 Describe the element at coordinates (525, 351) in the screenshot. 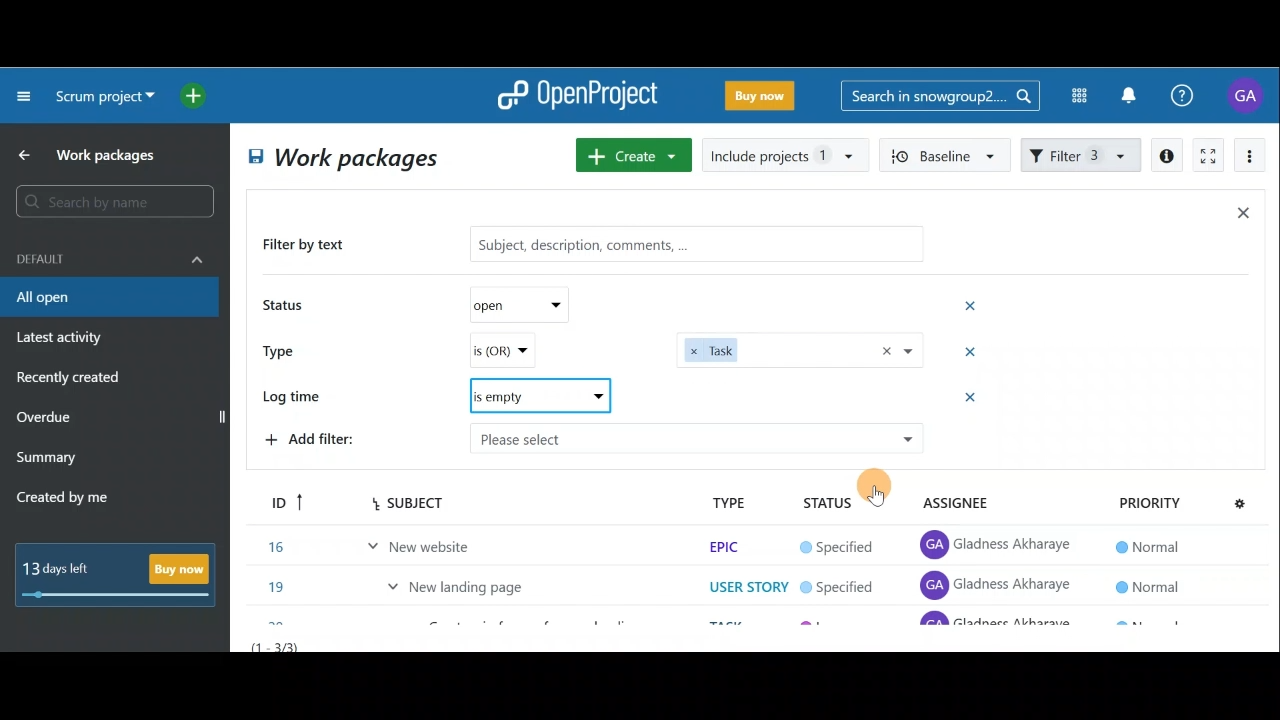

I see `is (OR)` at that location.